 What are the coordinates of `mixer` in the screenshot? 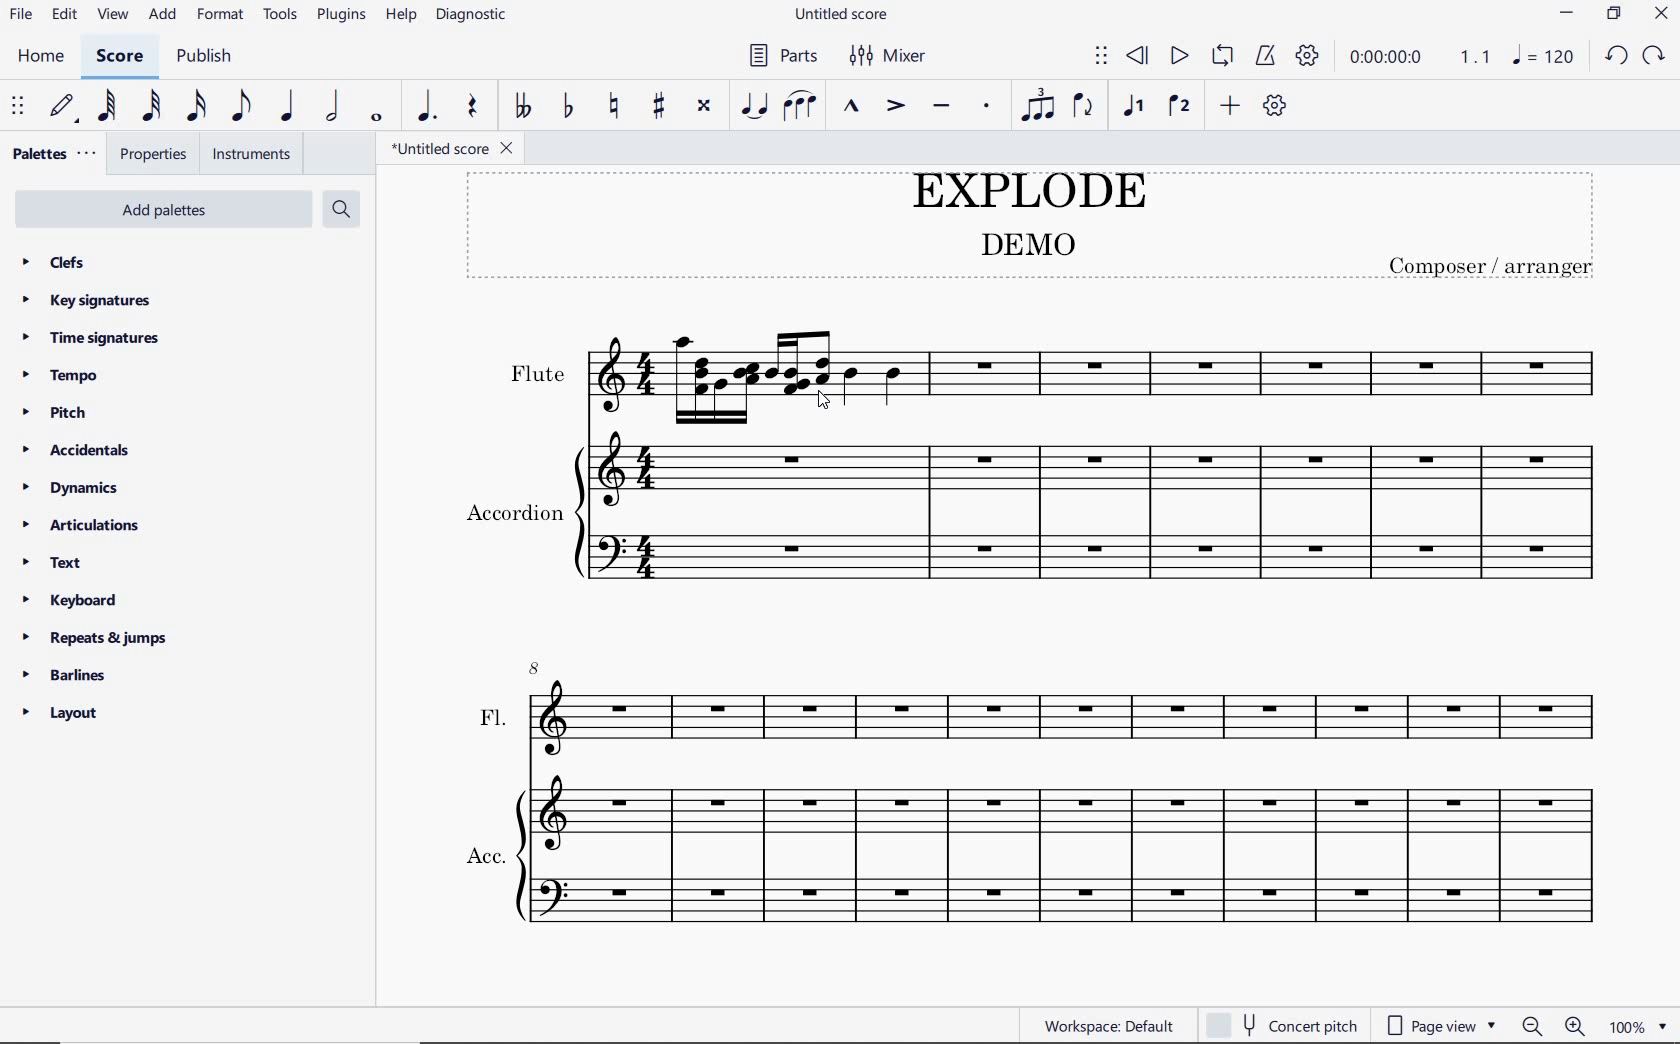 It's located at (893, 54).